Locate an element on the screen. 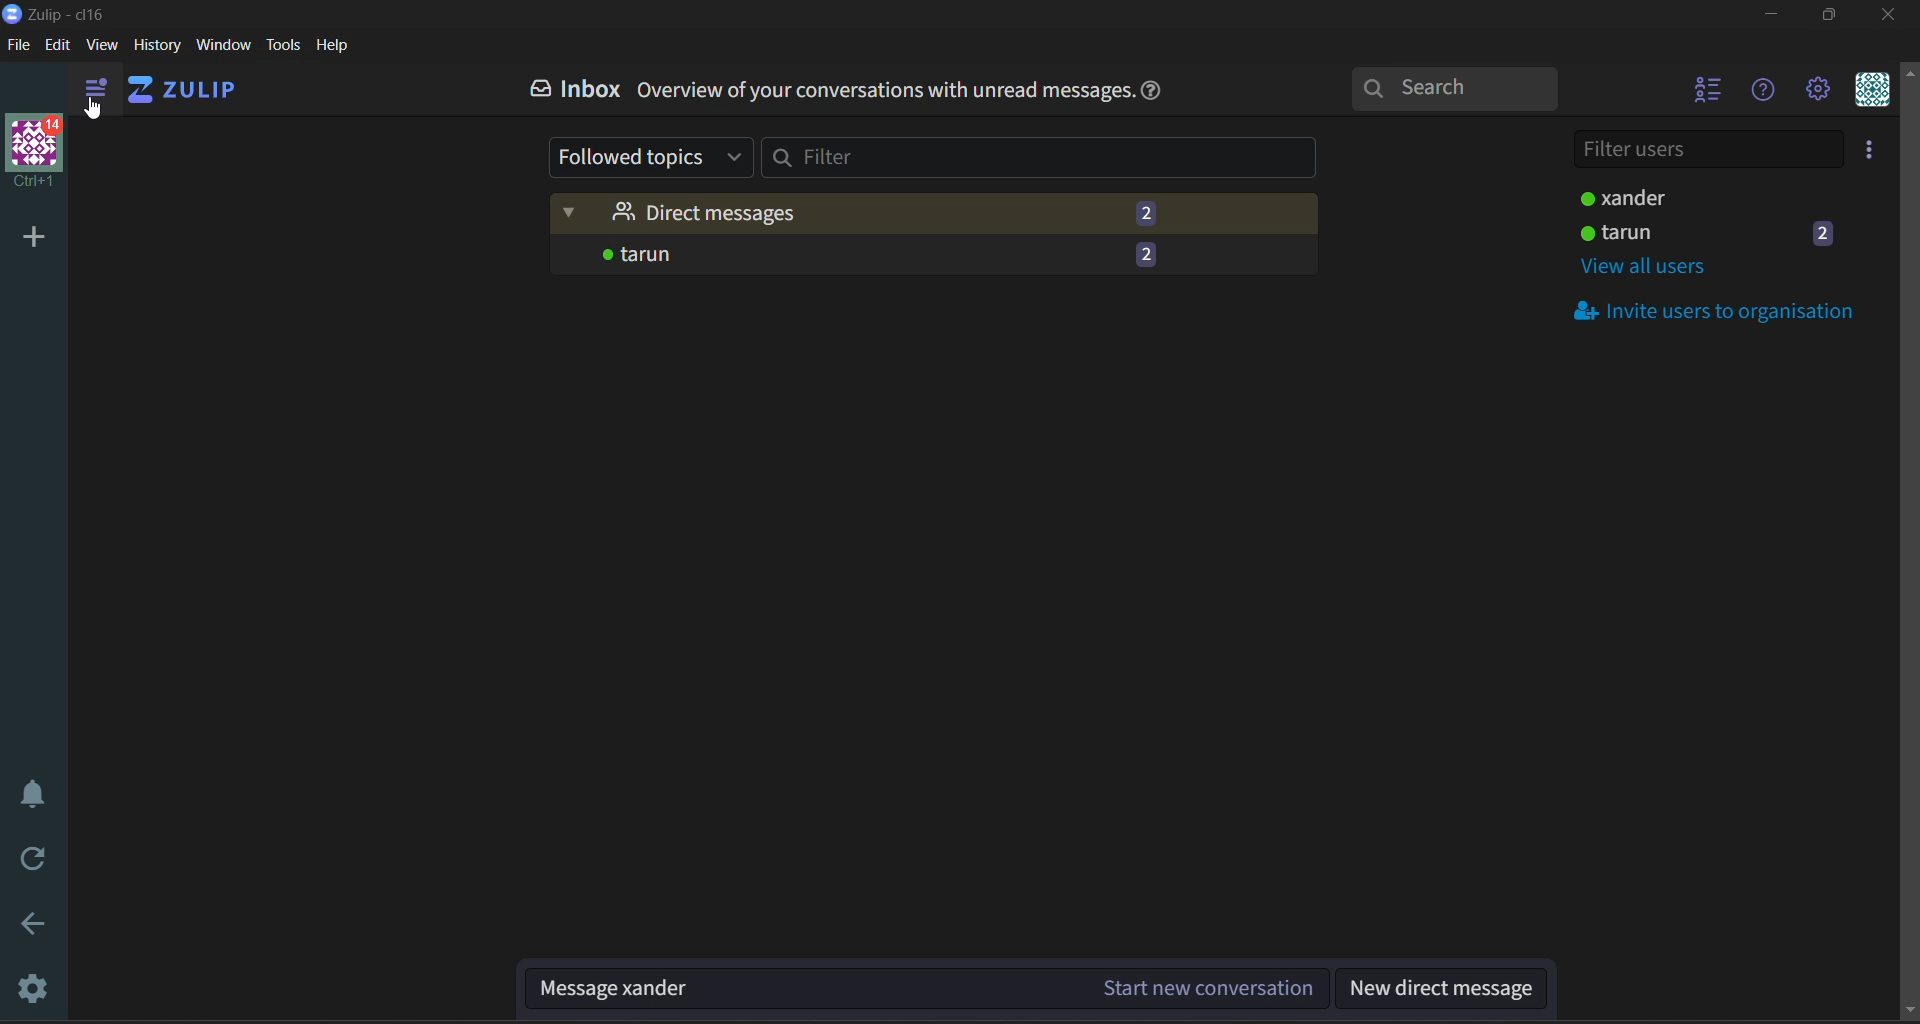 The height and width of the screenshot is (1024, 1920). settings is located at coordinates (39, 988).